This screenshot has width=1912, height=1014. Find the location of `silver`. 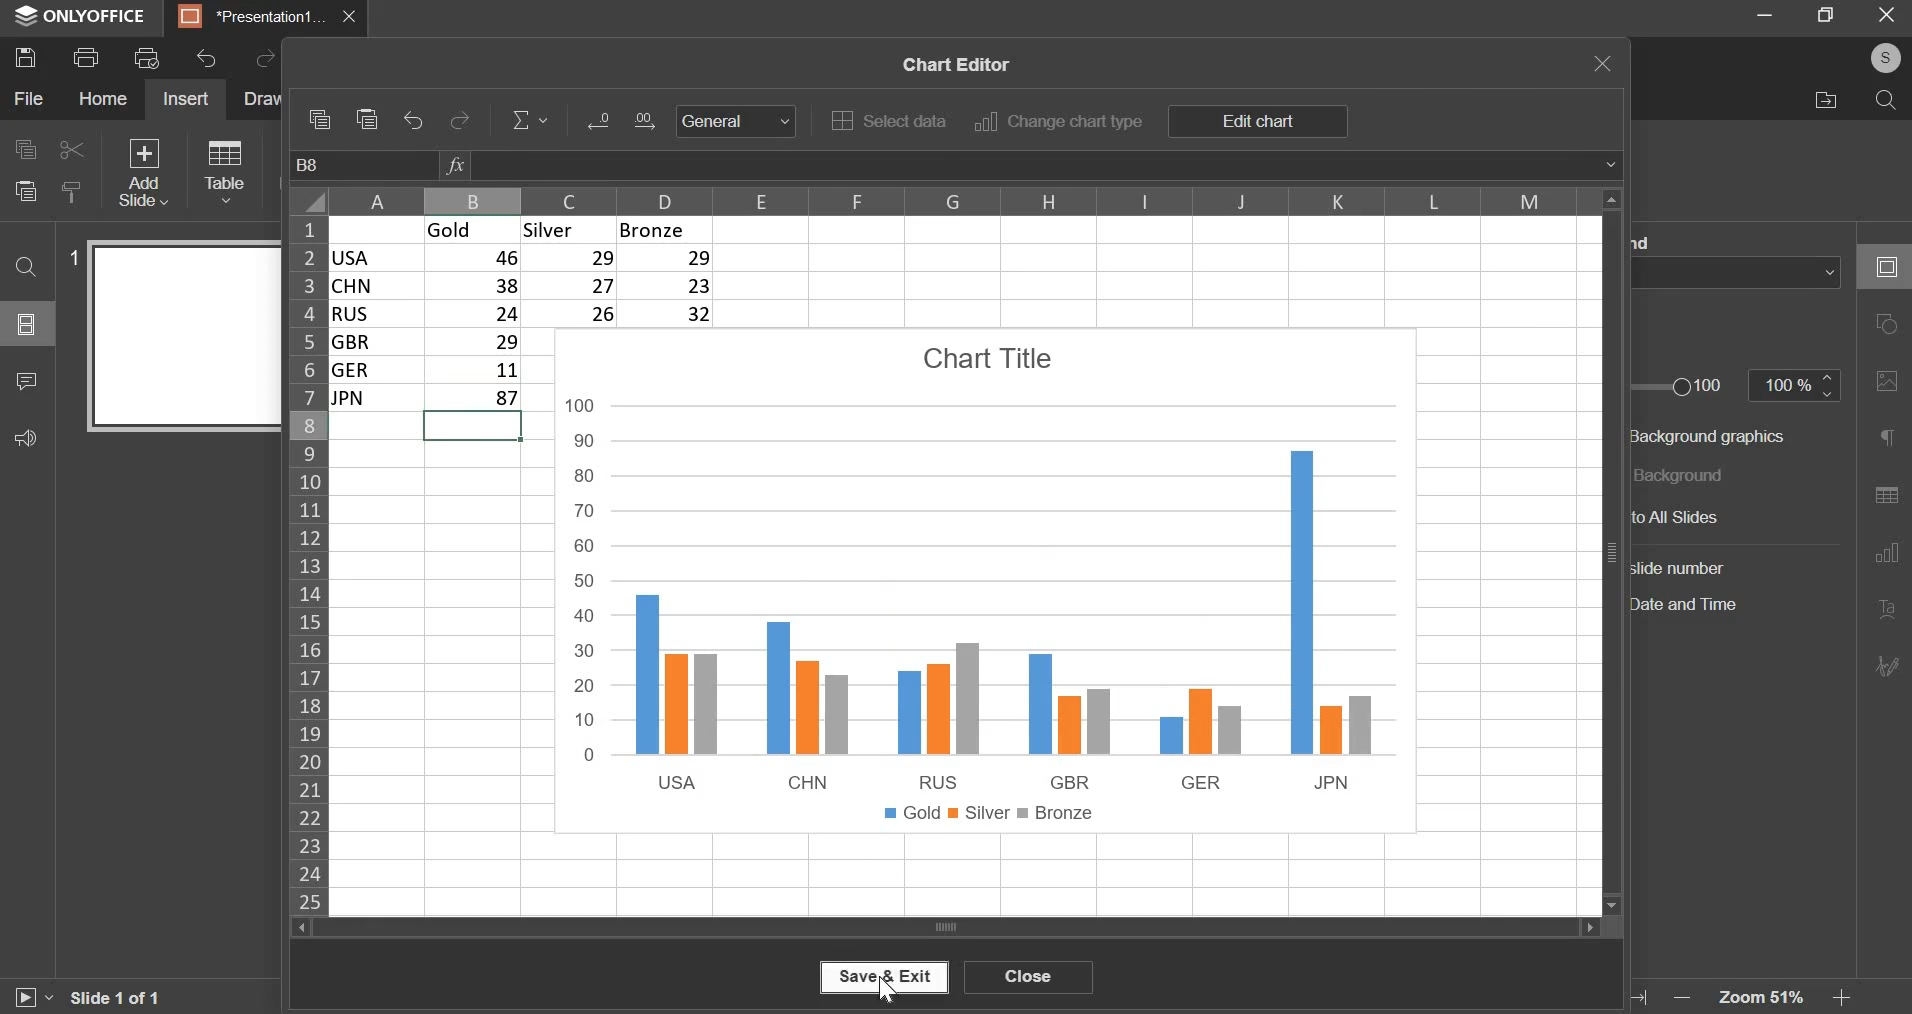

silver is located at coordinates (562, 229).